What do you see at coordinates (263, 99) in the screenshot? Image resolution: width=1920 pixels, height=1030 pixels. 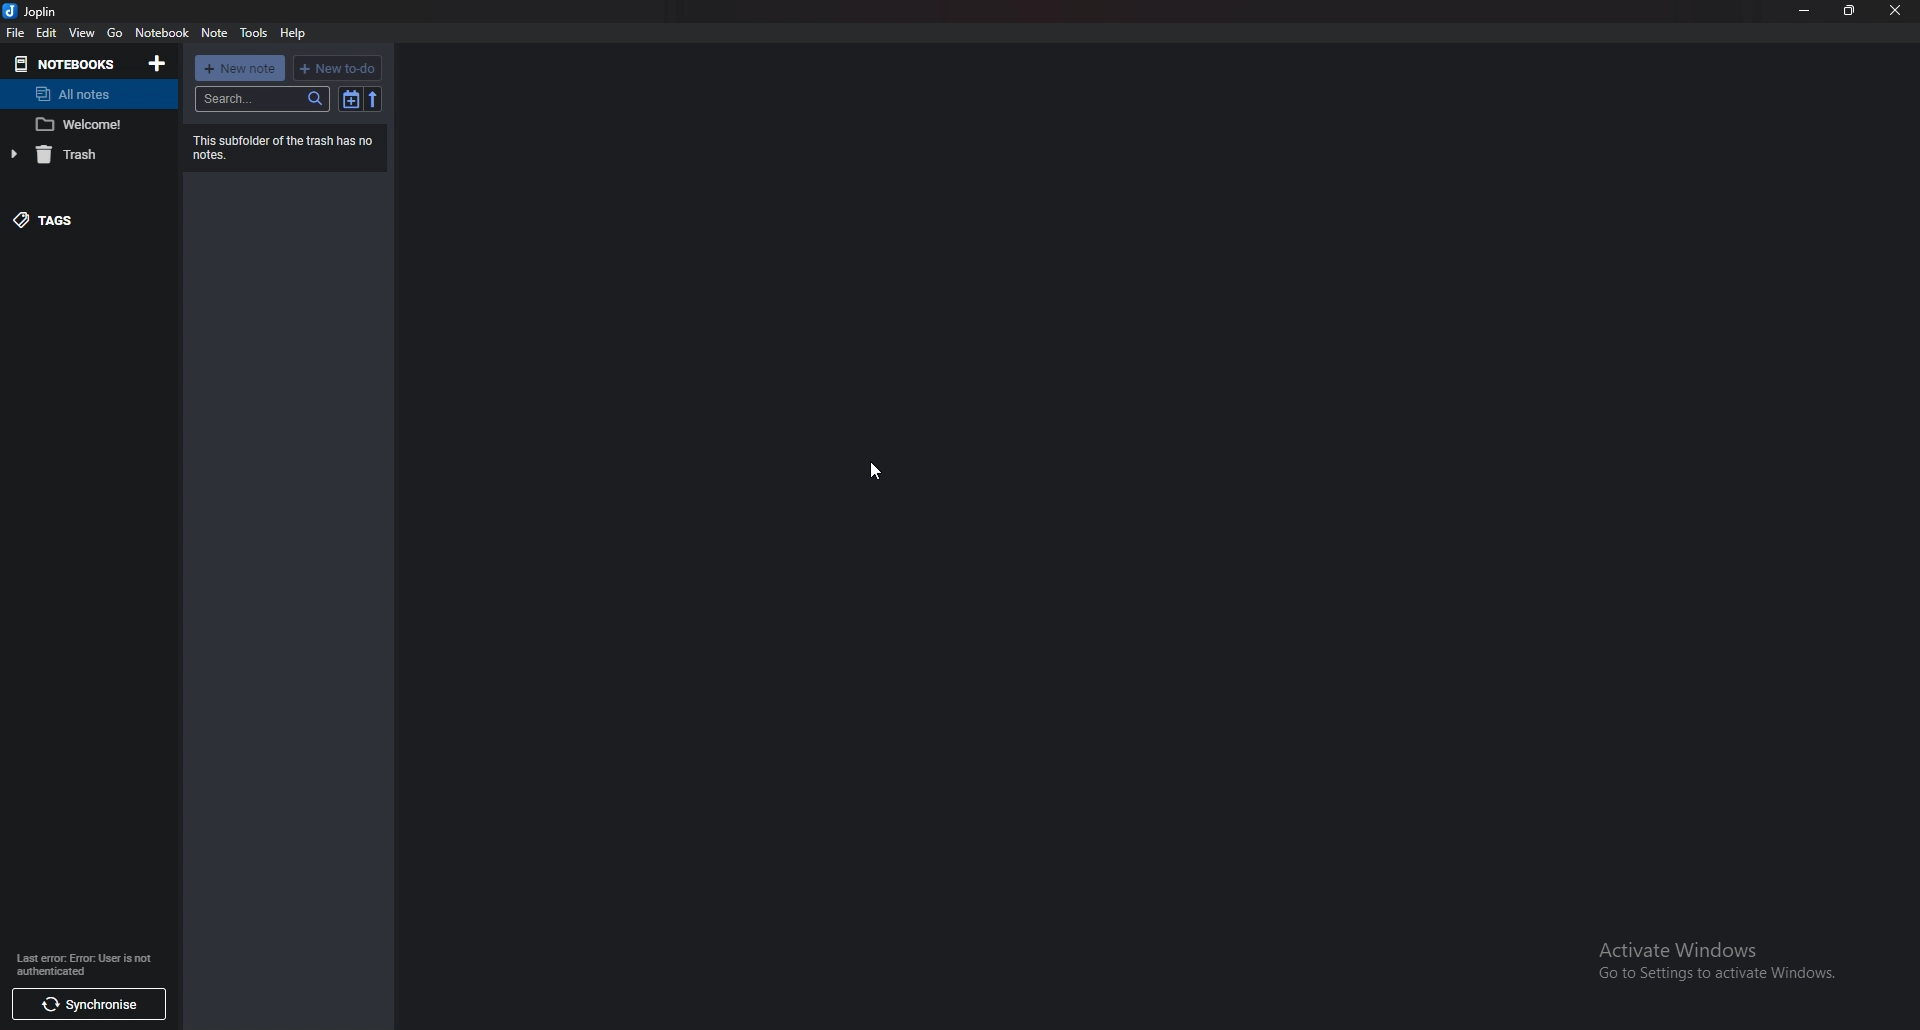 I see `search` at bounding box center [263, 99].